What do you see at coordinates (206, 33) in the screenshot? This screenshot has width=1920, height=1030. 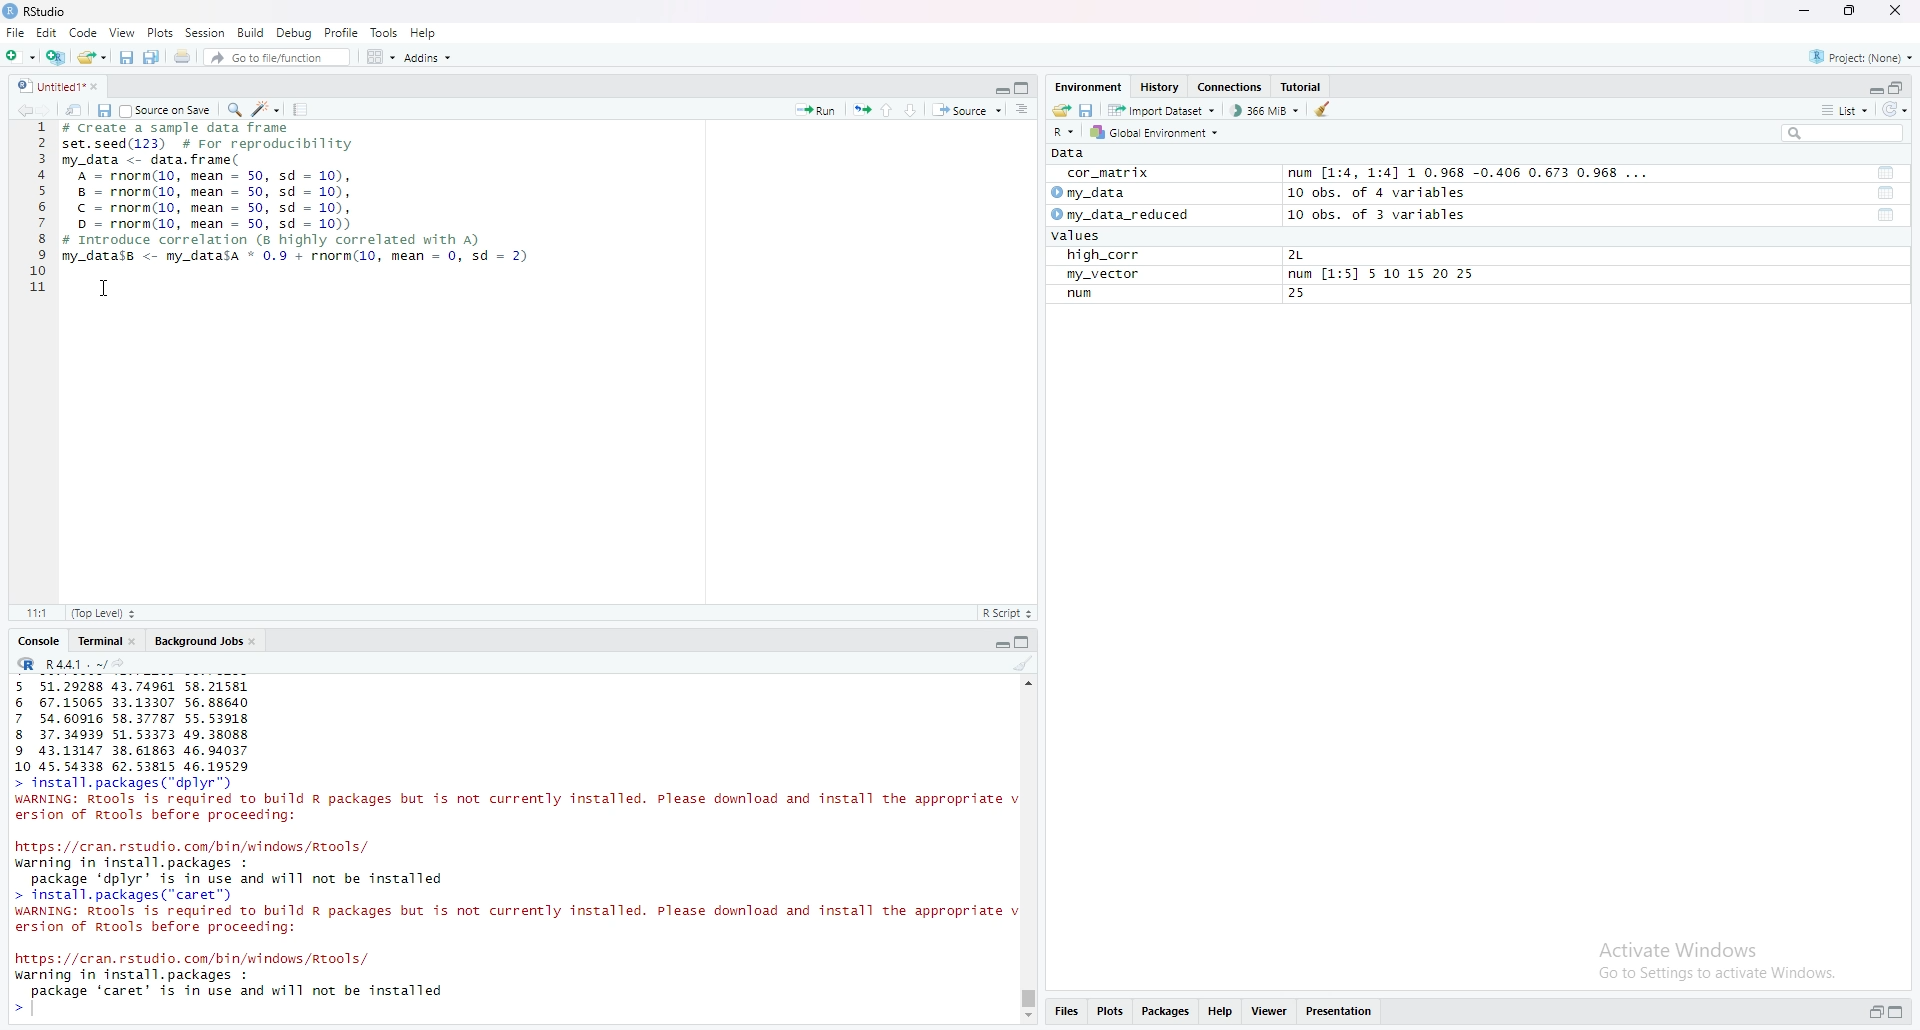 I see `Session ` at bounding box center [206, 33].